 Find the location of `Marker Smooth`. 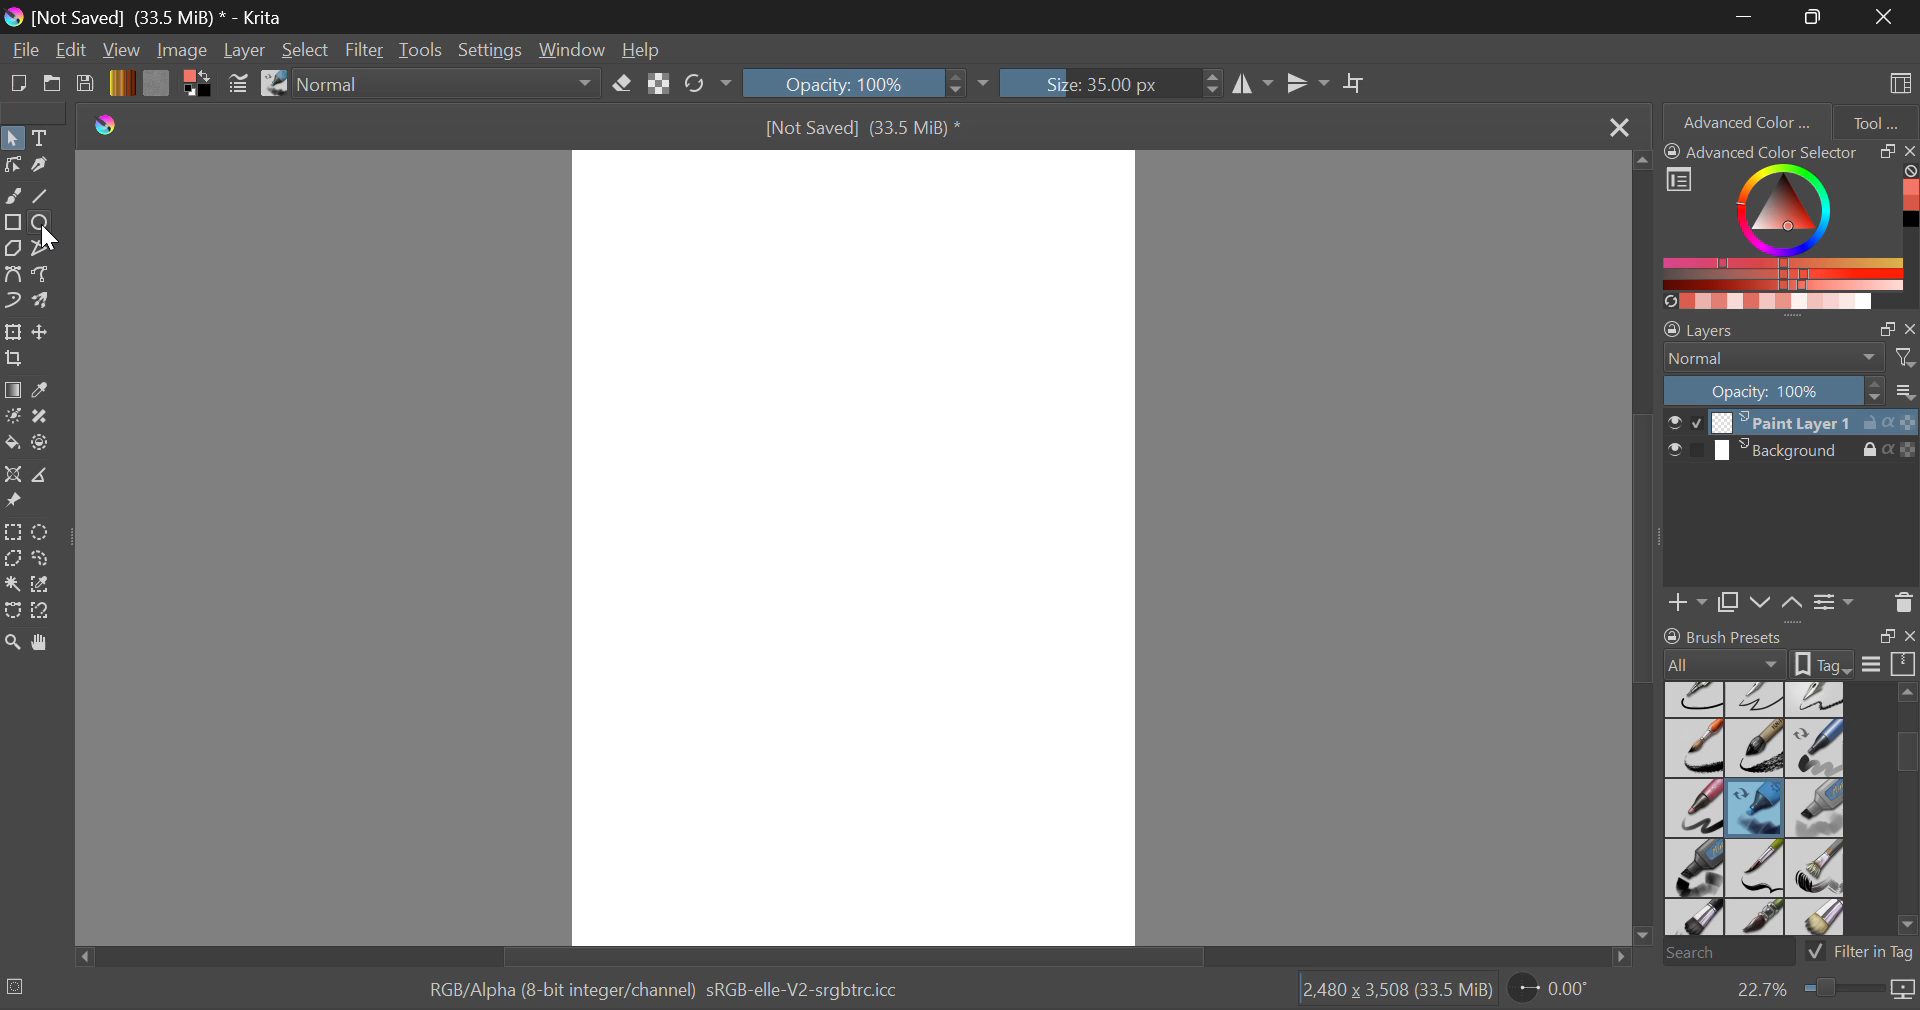

Marker Smooth is located at coordinates (1694, 808).